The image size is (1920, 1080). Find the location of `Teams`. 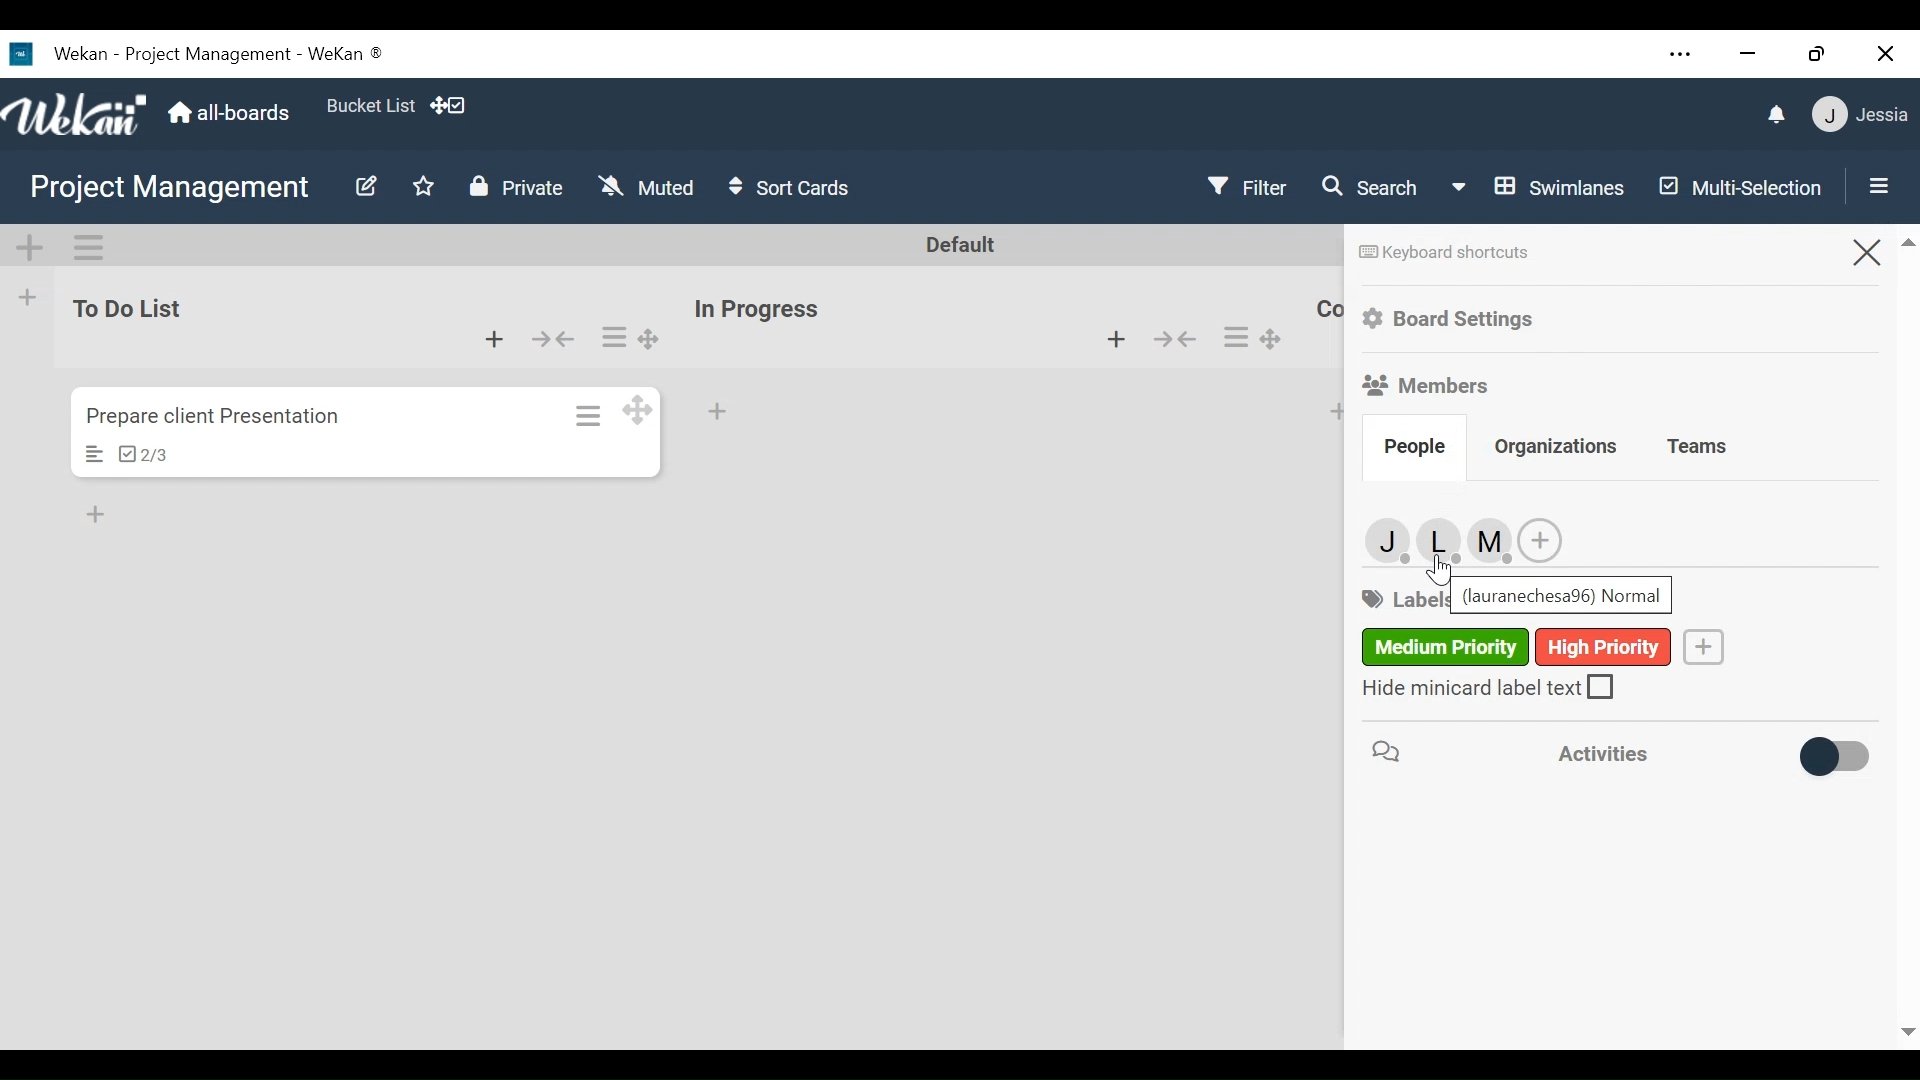

Teams is located at coordinates (1697, 448).